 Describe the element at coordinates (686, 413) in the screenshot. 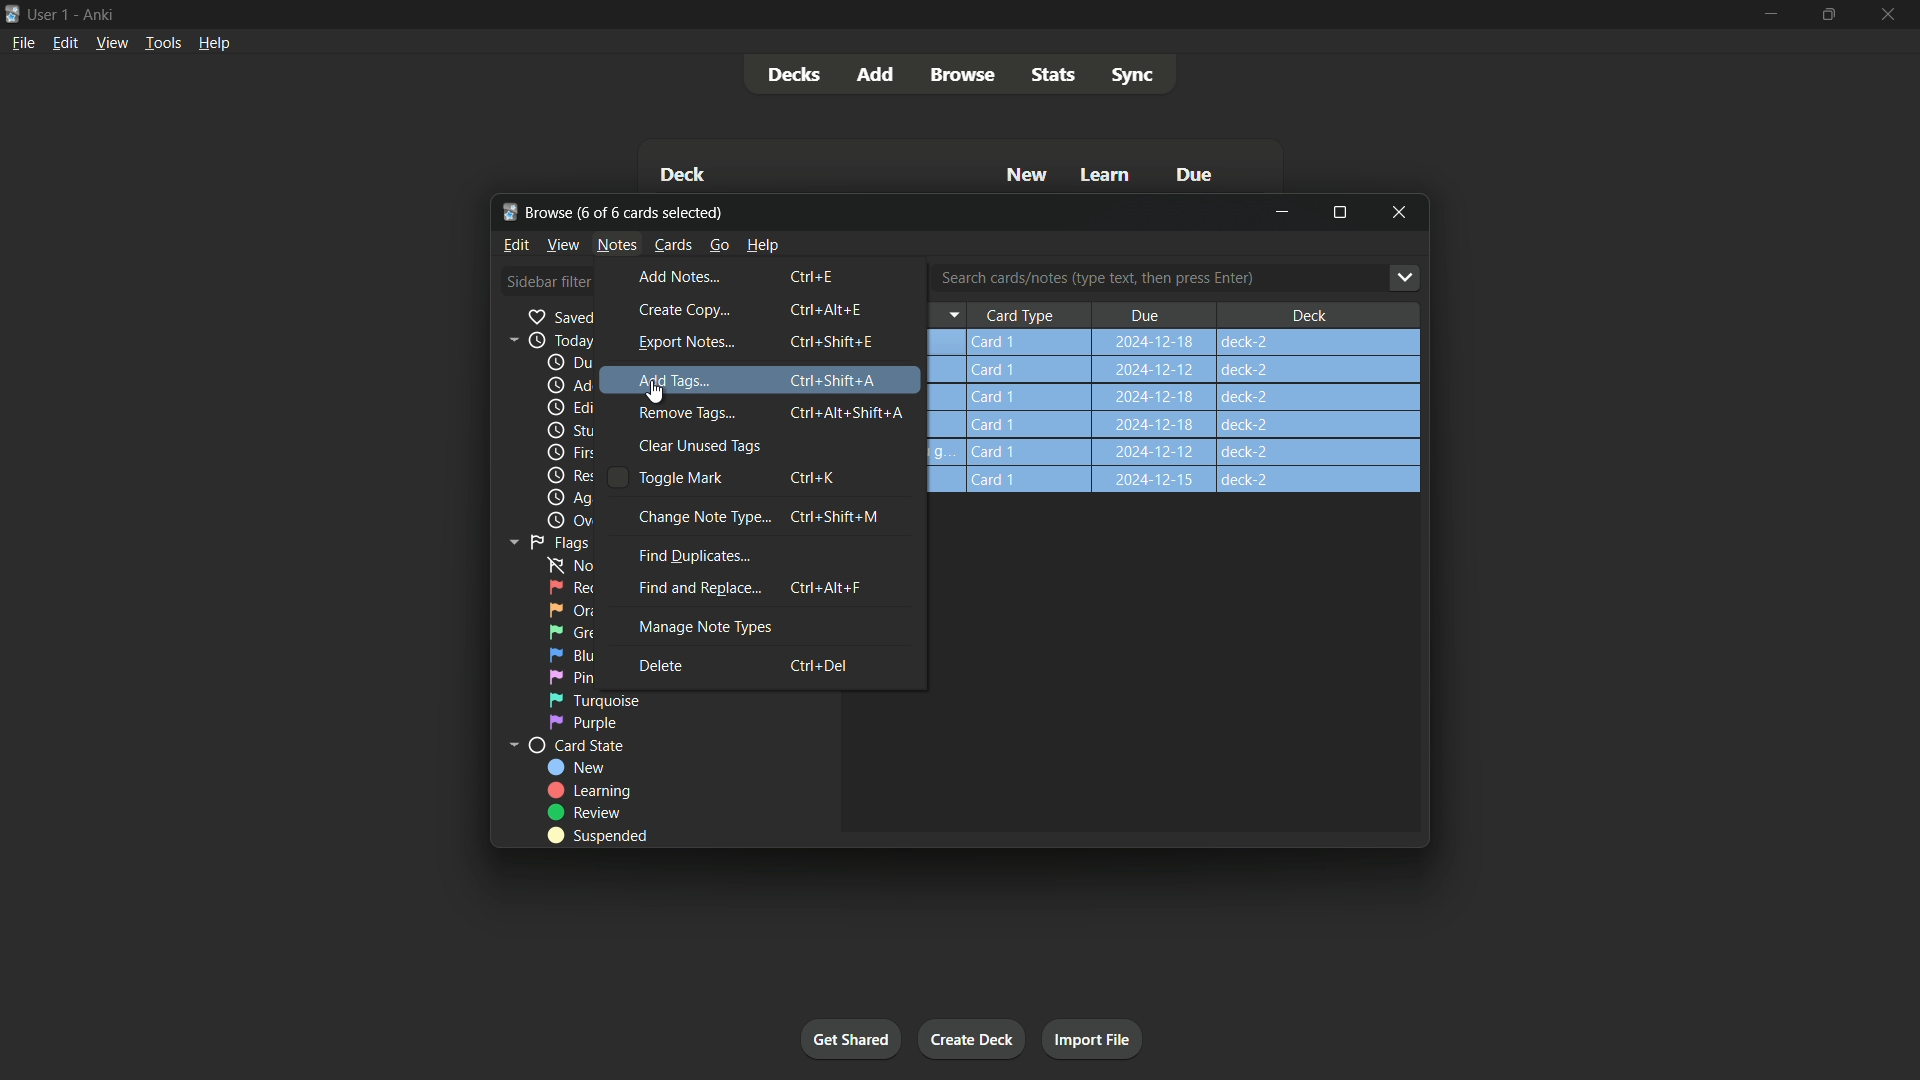

I see `remove tags...` at that location.